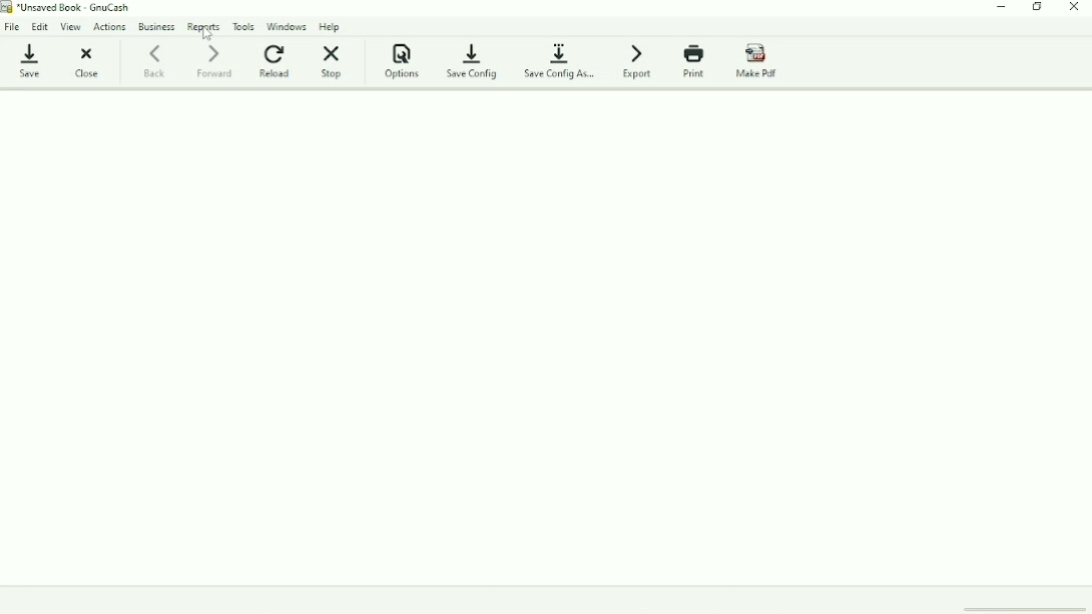  What do you see at coordinates (72, 27) in the screenshot?
I see `View` at bounding box center [72, 27].